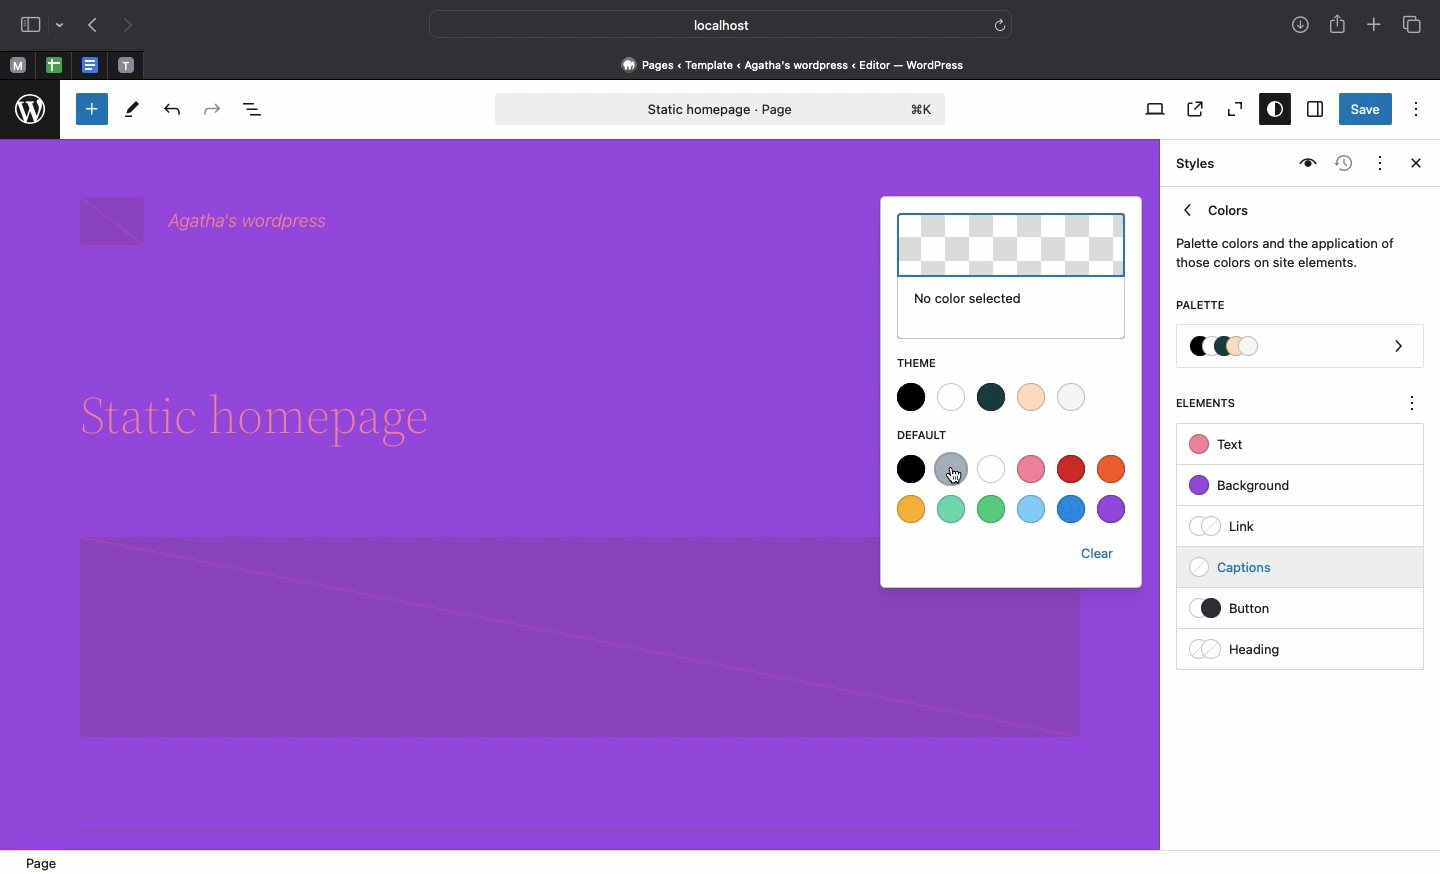 The height and width of the screenshot is (874, 1440). What do you see at coordinates (172, 111) in the screenshot?
I see `Undo` at bounding box center [172, 111].